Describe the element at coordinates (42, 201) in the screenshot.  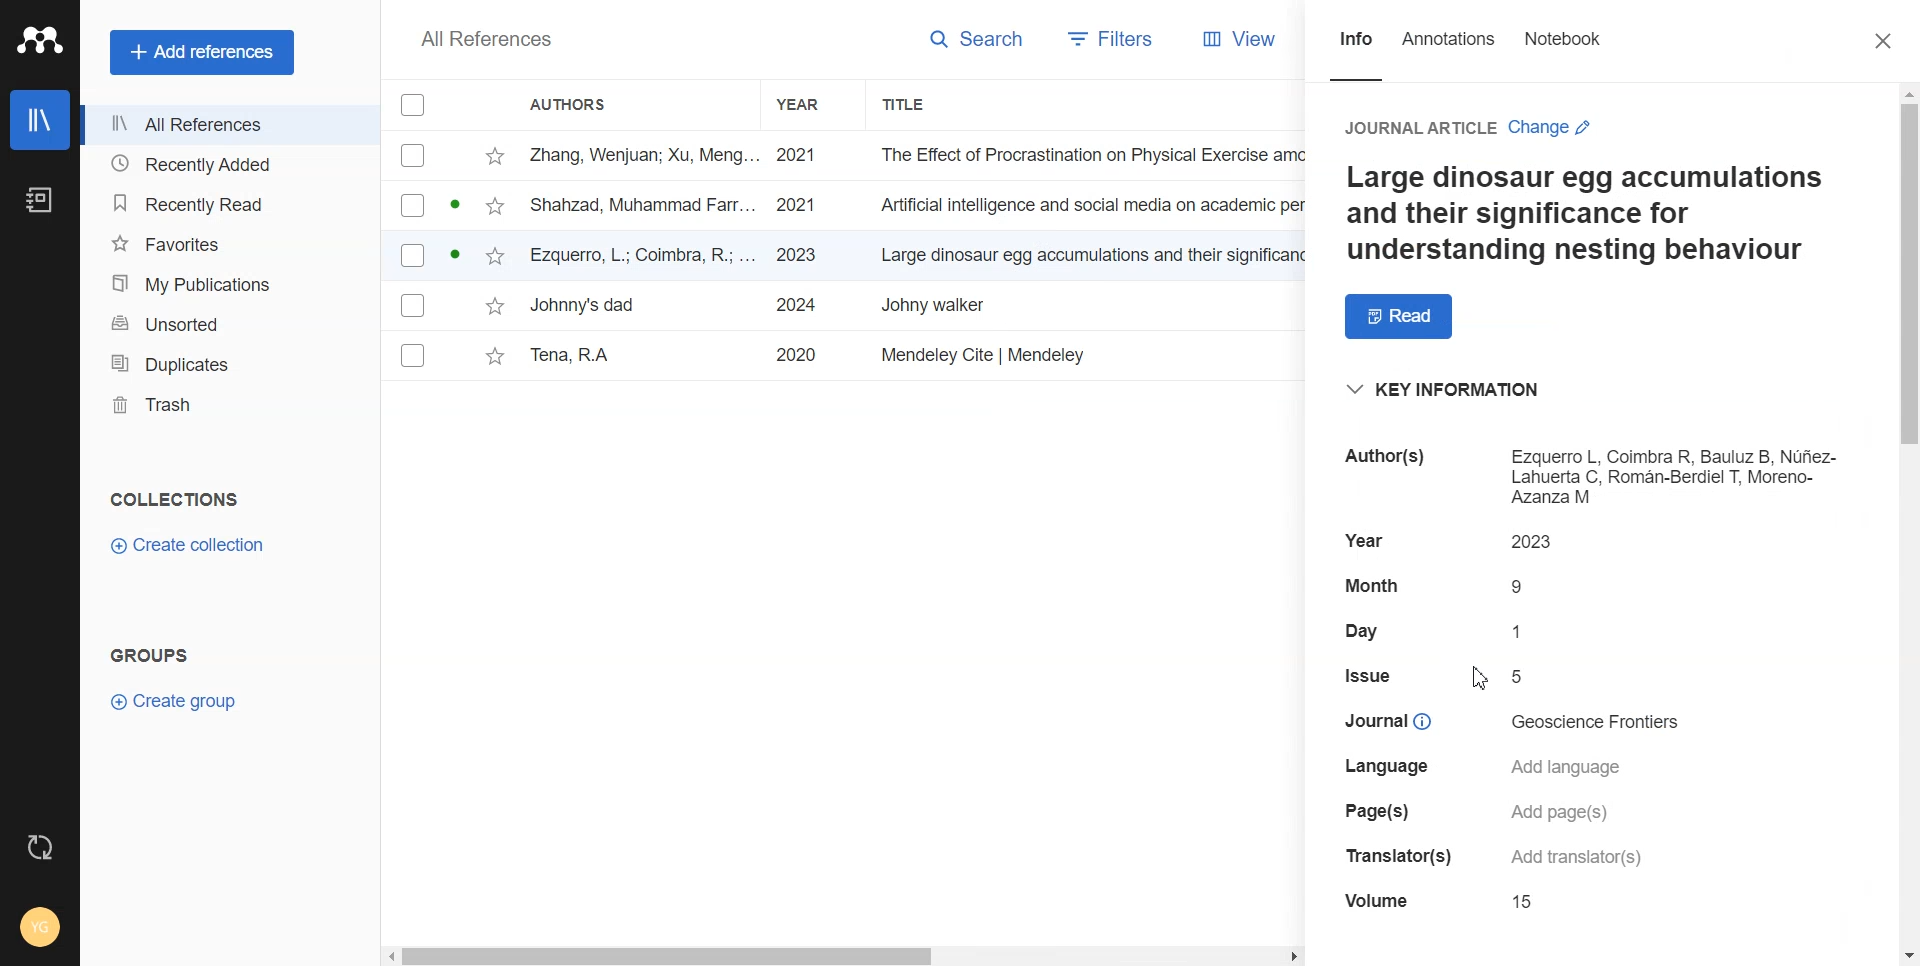
I see `Notebook` at that location.